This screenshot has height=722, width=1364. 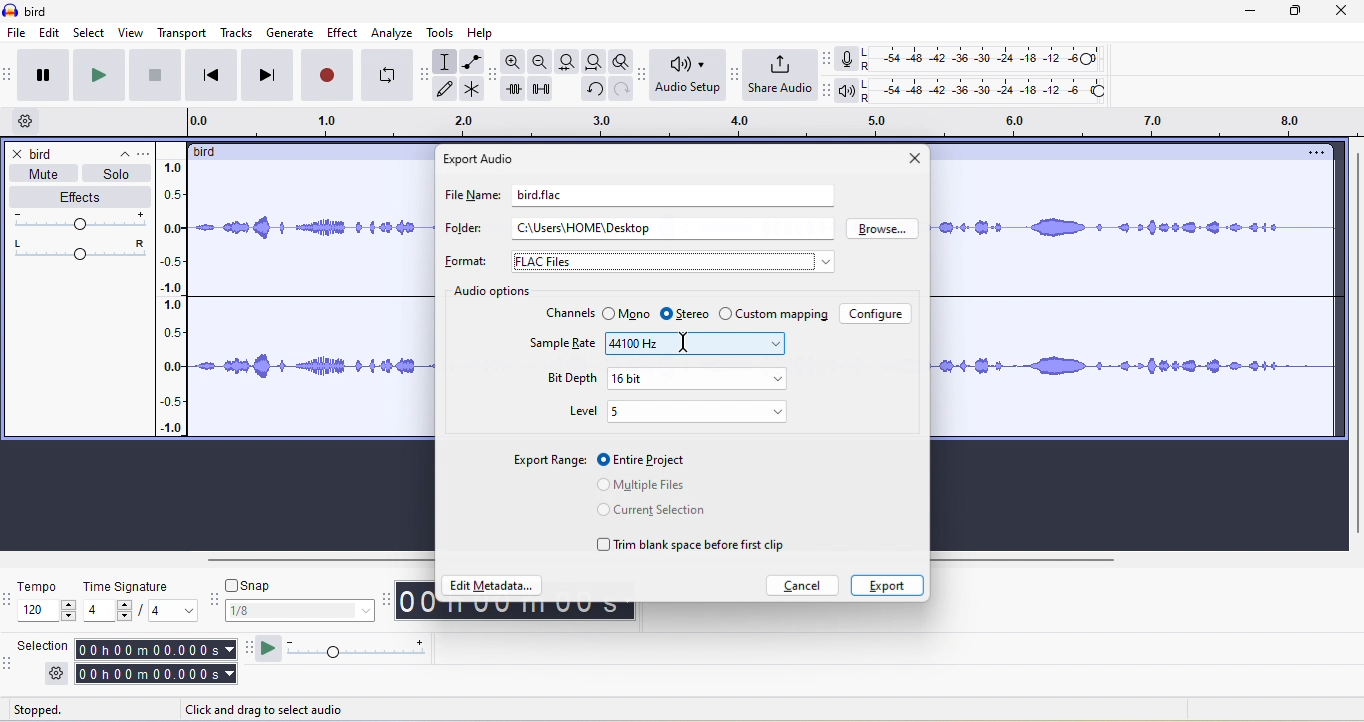 I want to click on timer, so click(x=516, y=612).